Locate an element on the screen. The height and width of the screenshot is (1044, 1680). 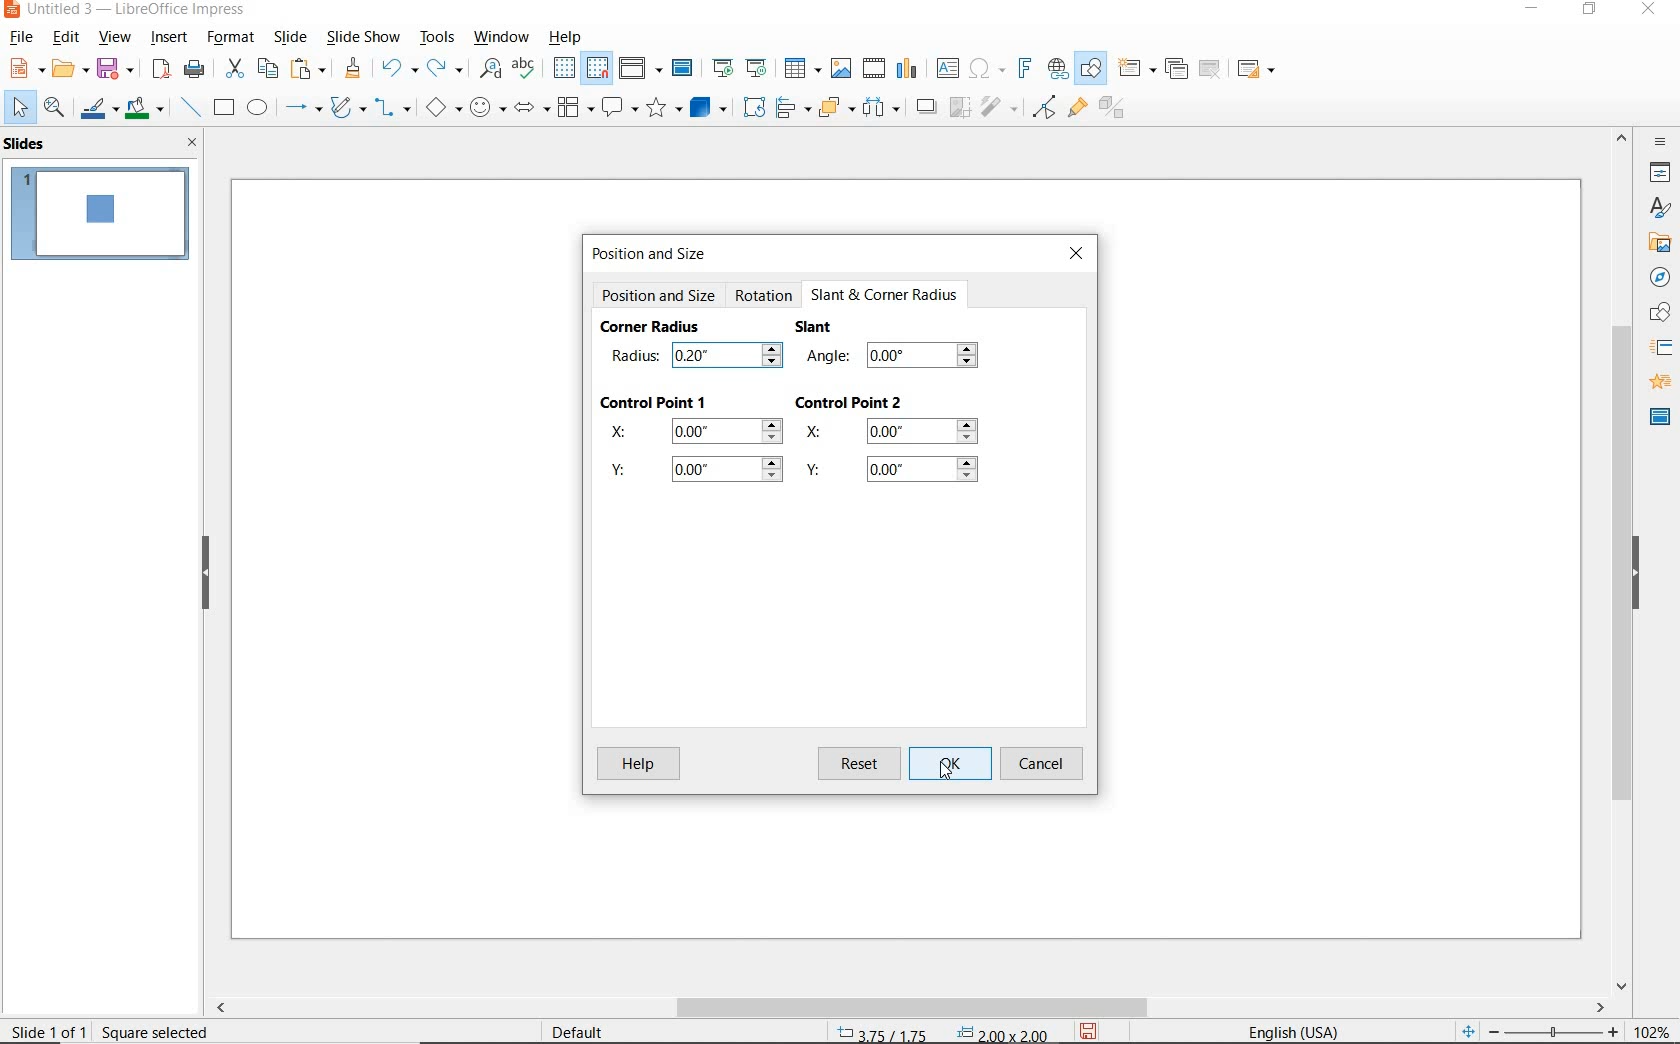
square selected is located at coordinates (157, 1029).